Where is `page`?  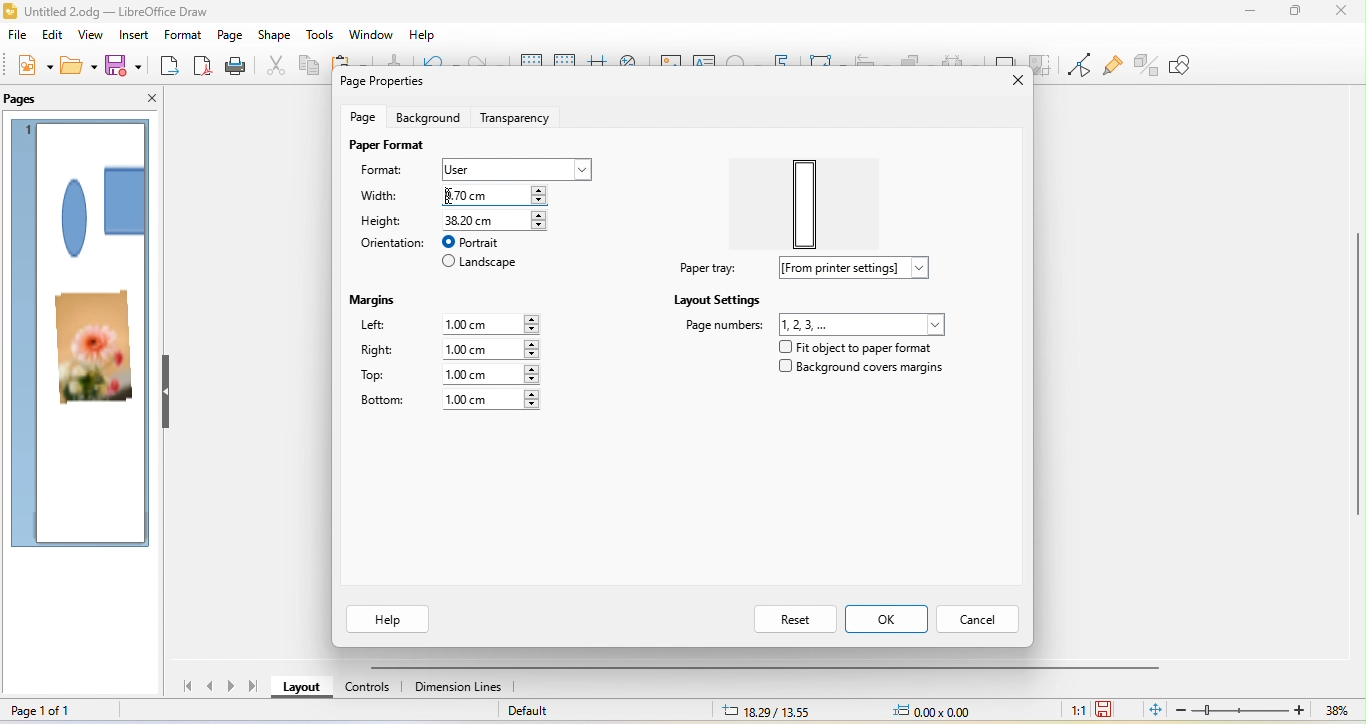
page is located at coordinates (229, 36).